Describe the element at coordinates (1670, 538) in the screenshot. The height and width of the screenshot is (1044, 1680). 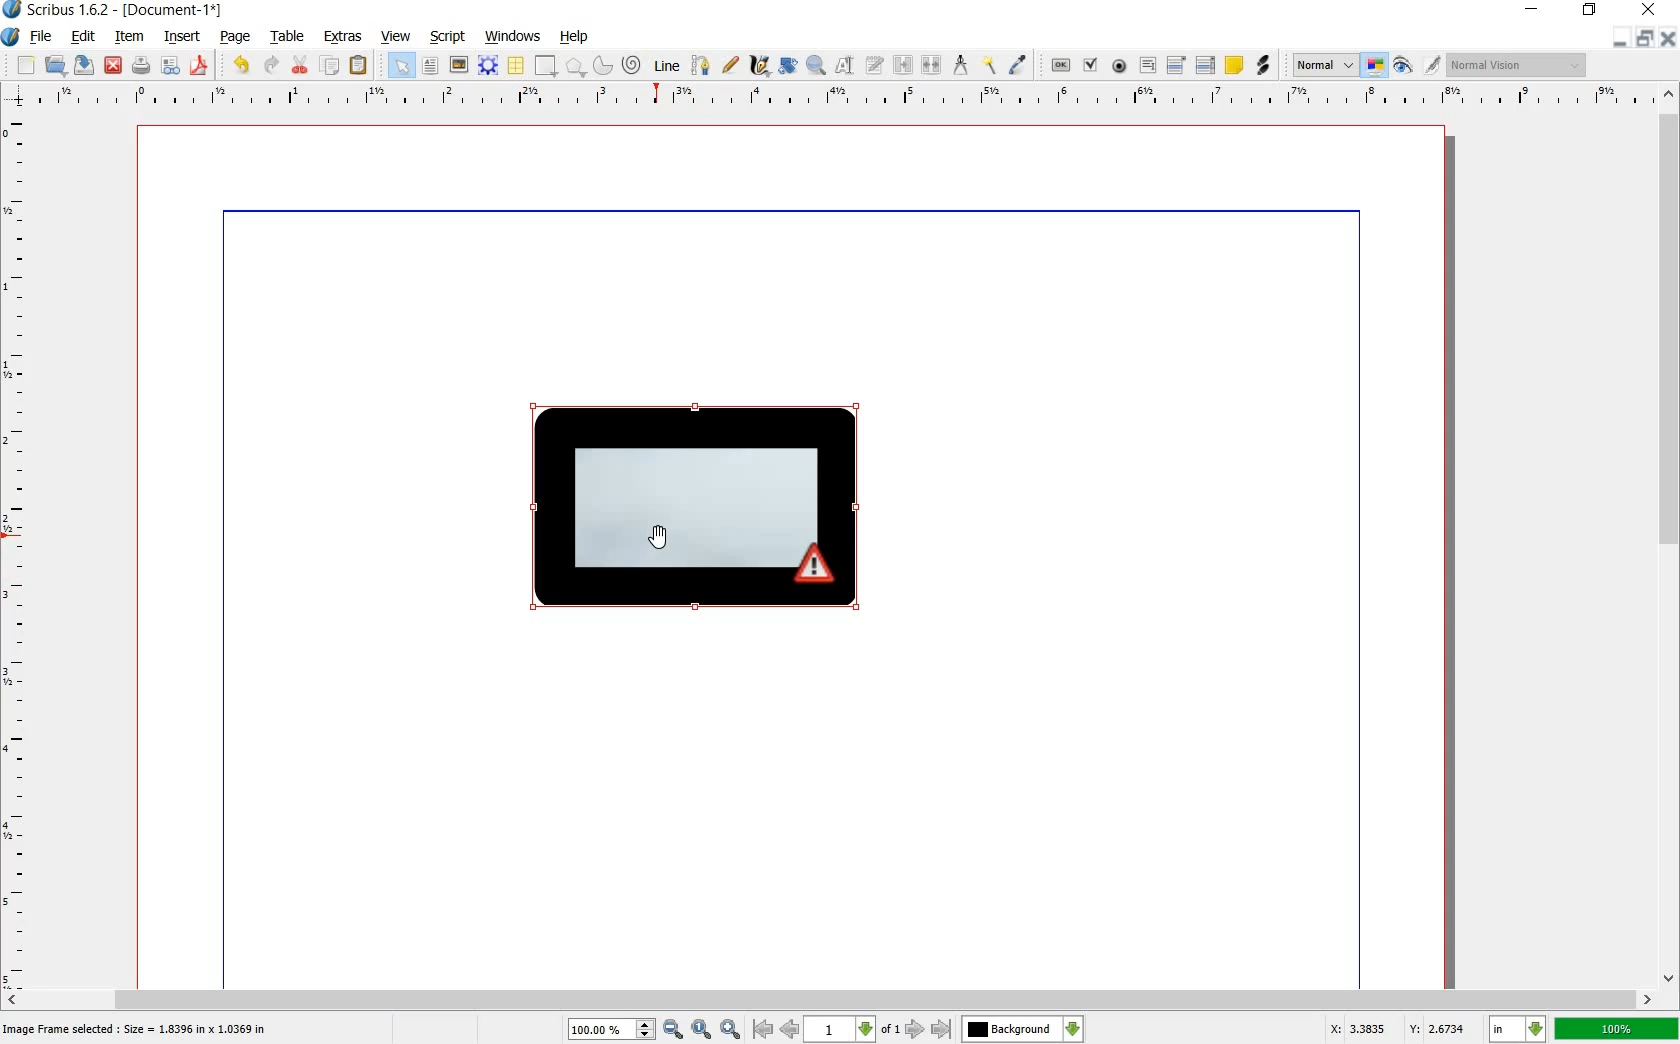
I see `scrollbar` at that location.